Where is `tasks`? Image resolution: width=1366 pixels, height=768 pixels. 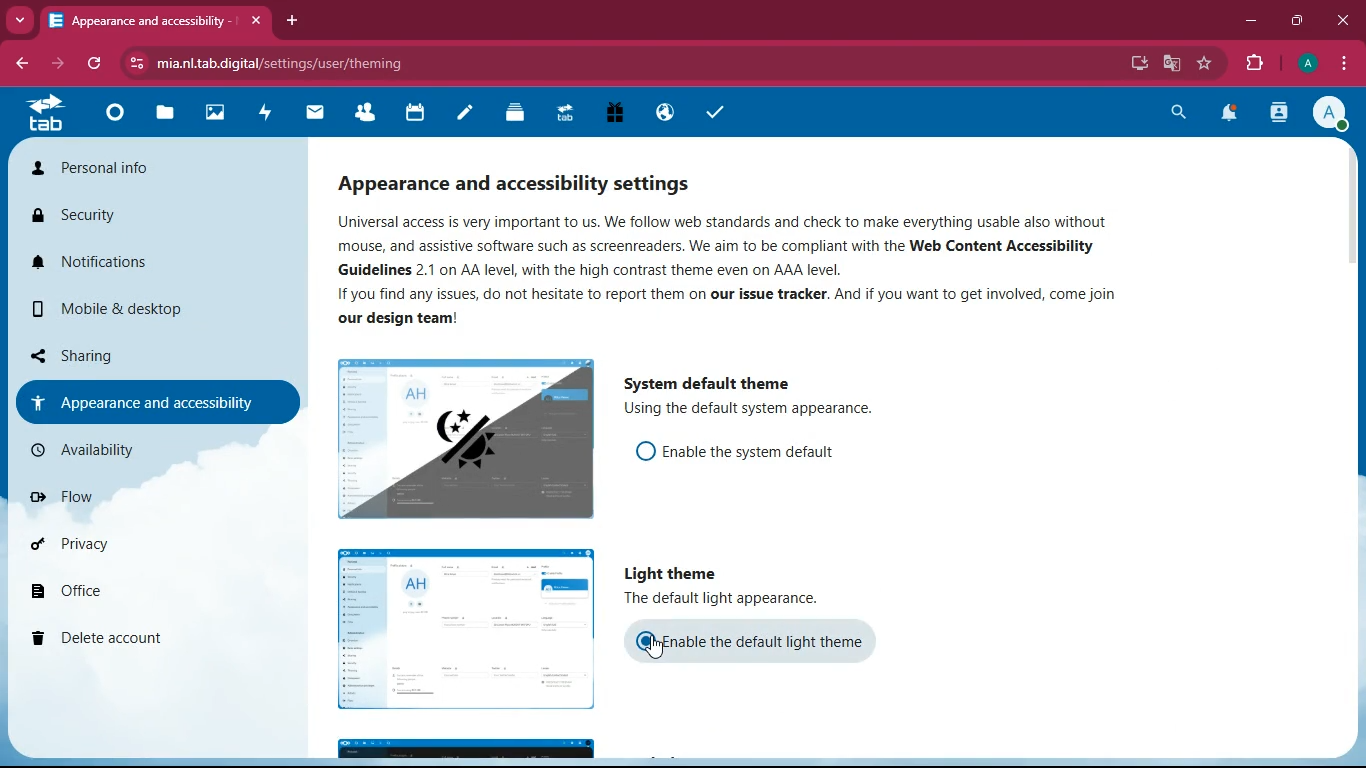 tasks is located at coordinates (709, 112).